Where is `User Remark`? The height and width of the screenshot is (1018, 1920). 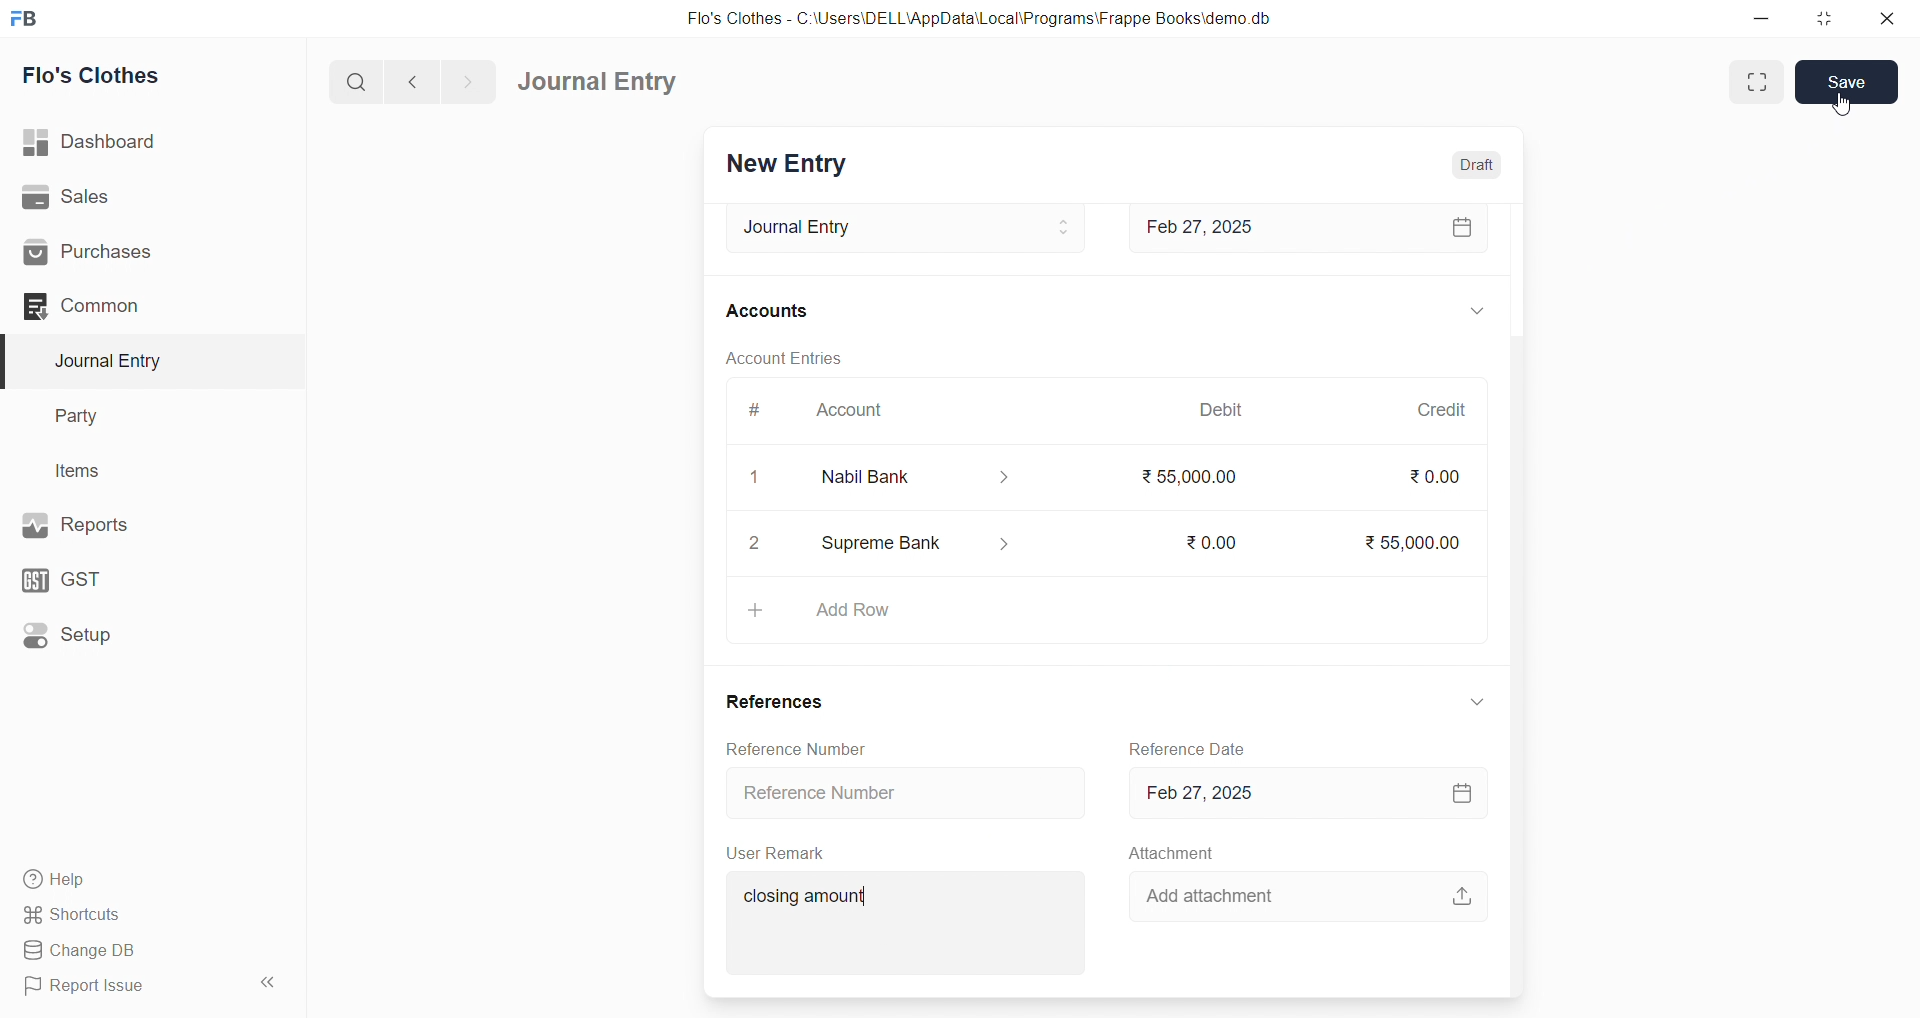 User Remark is located at coordinates (774, 852).